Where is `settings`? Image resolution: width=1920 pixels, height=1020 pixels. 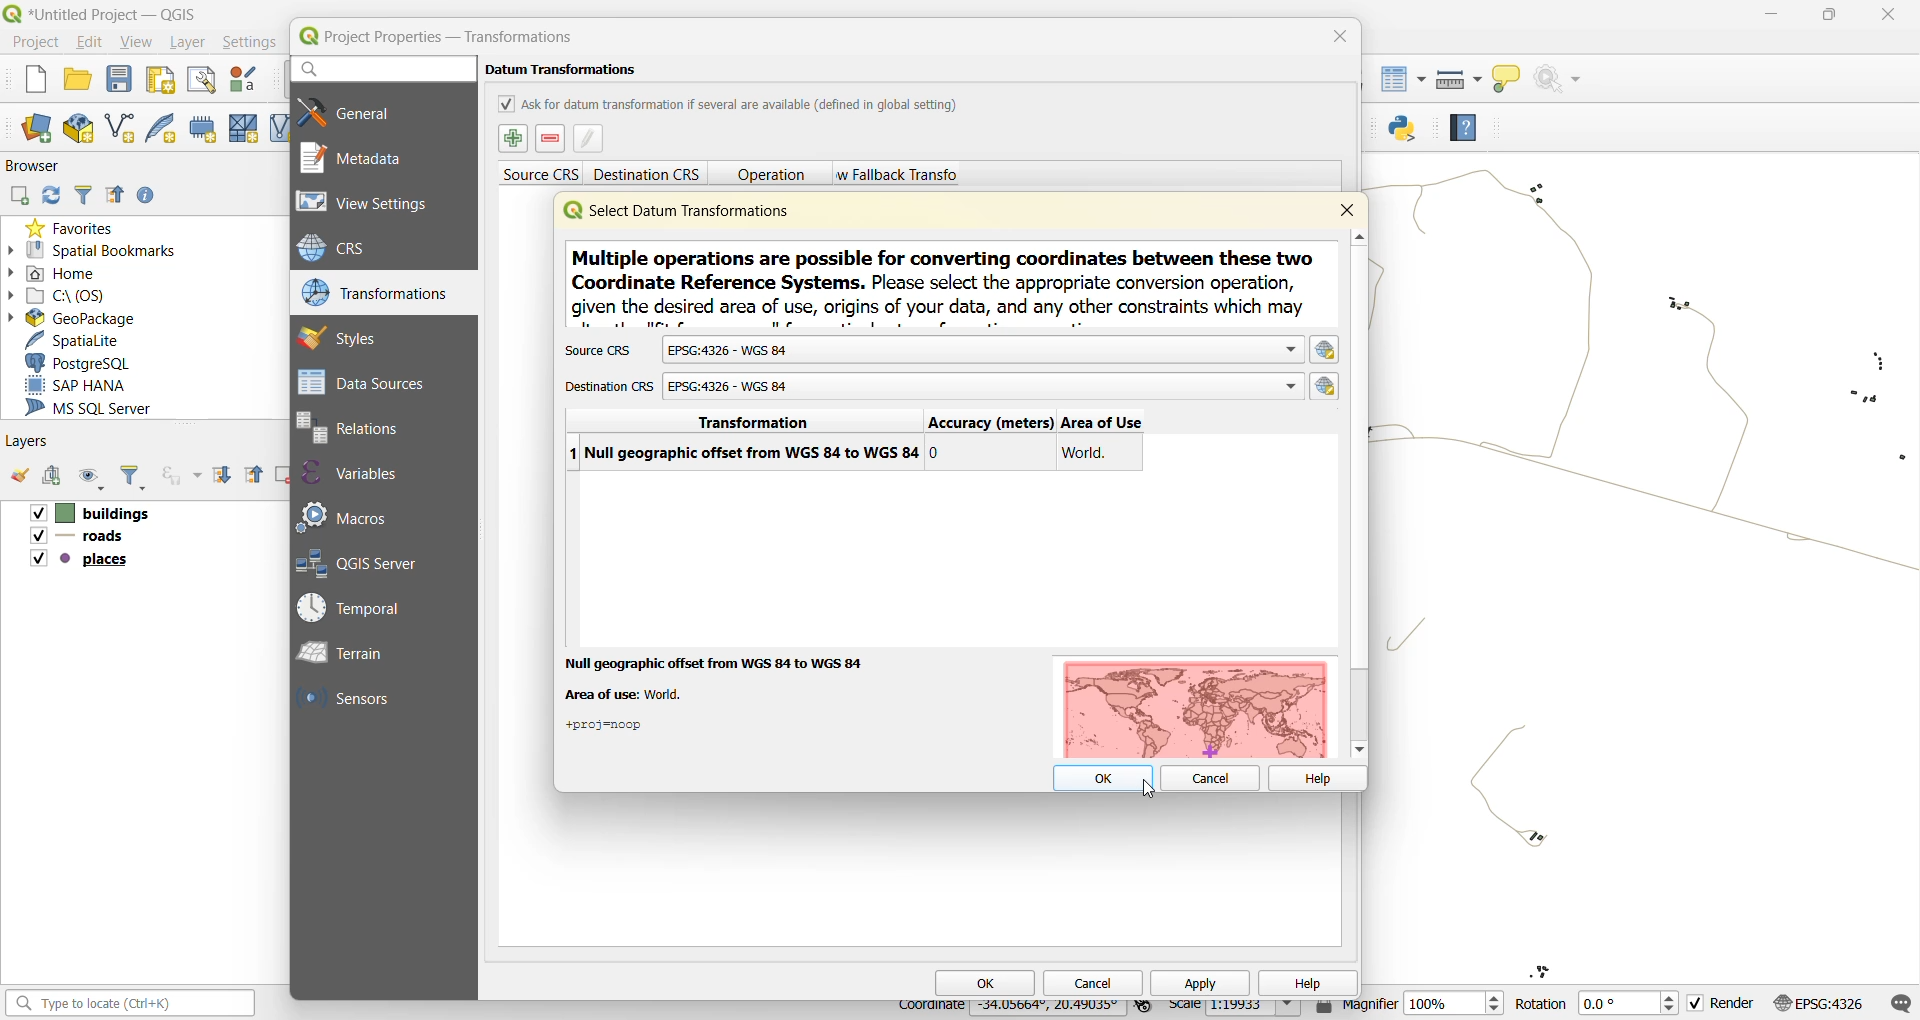 settings is located at coordinates (250, 44).